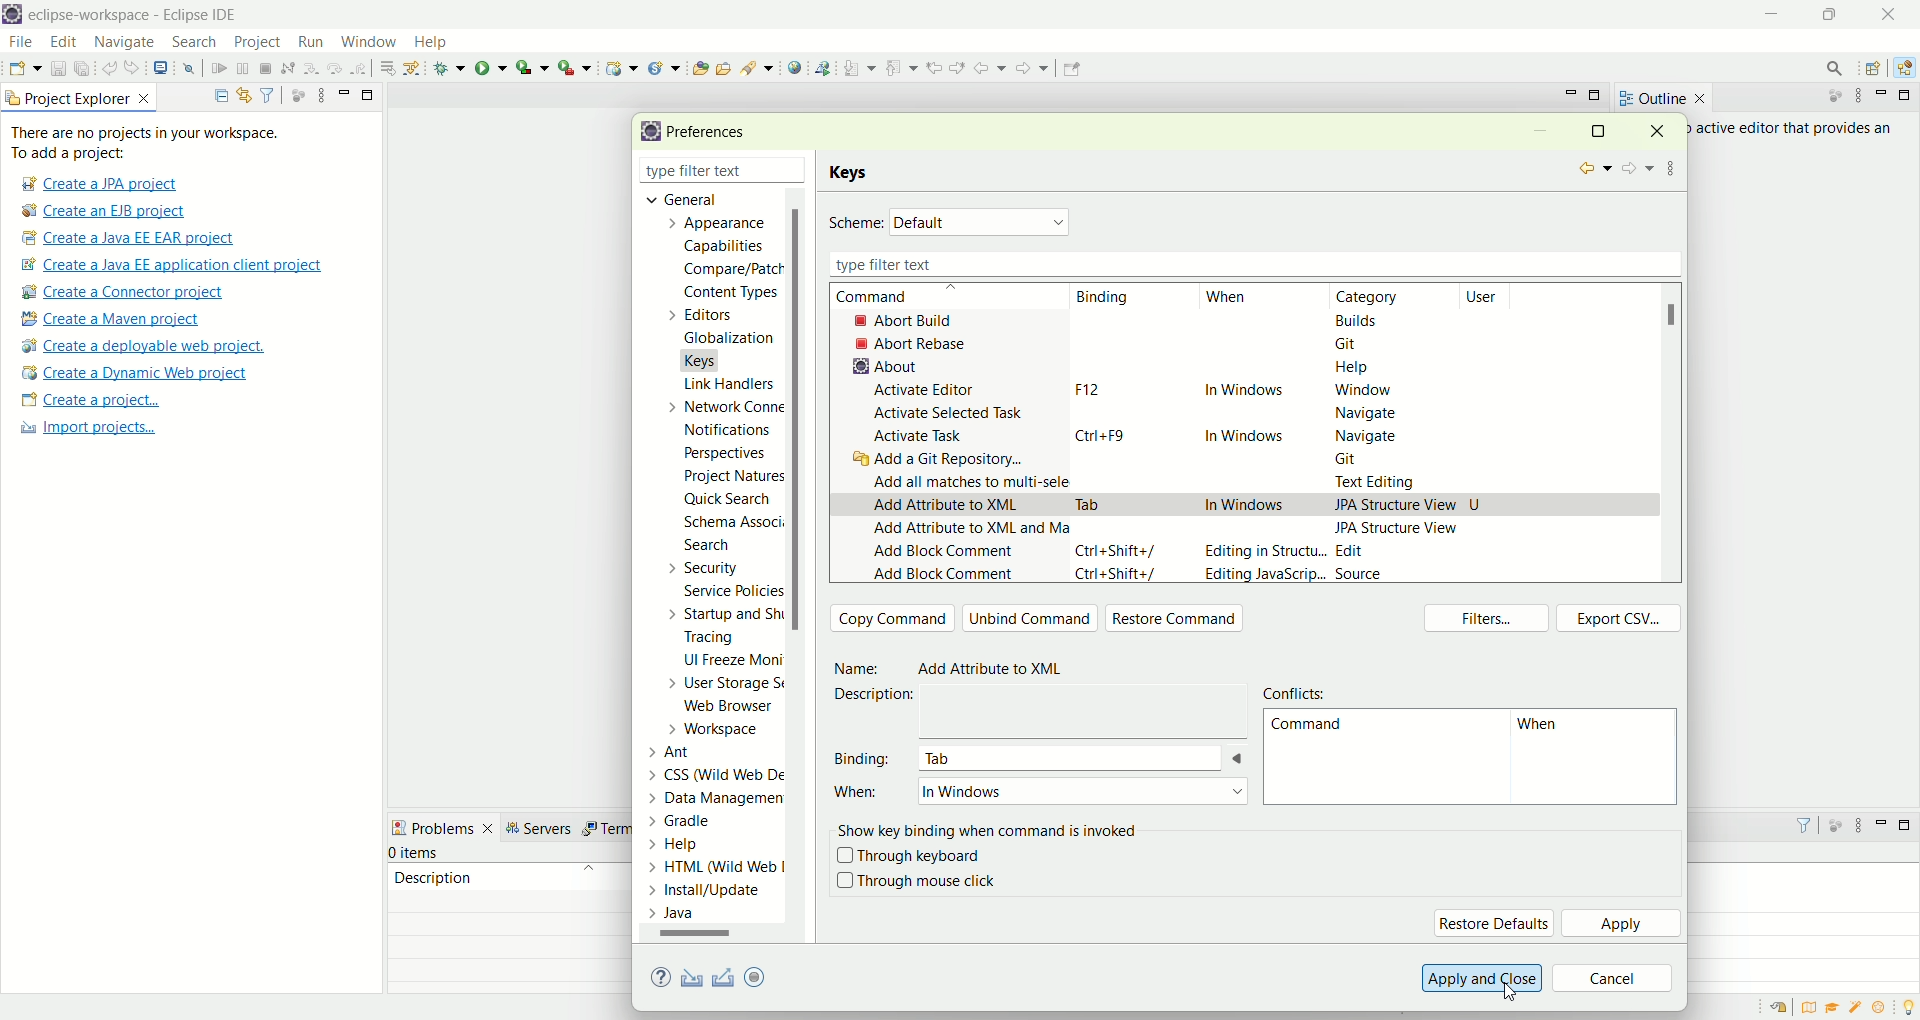  Describe the element at coordinates (12, 16) in the screenshot. I see `logo` at that location.